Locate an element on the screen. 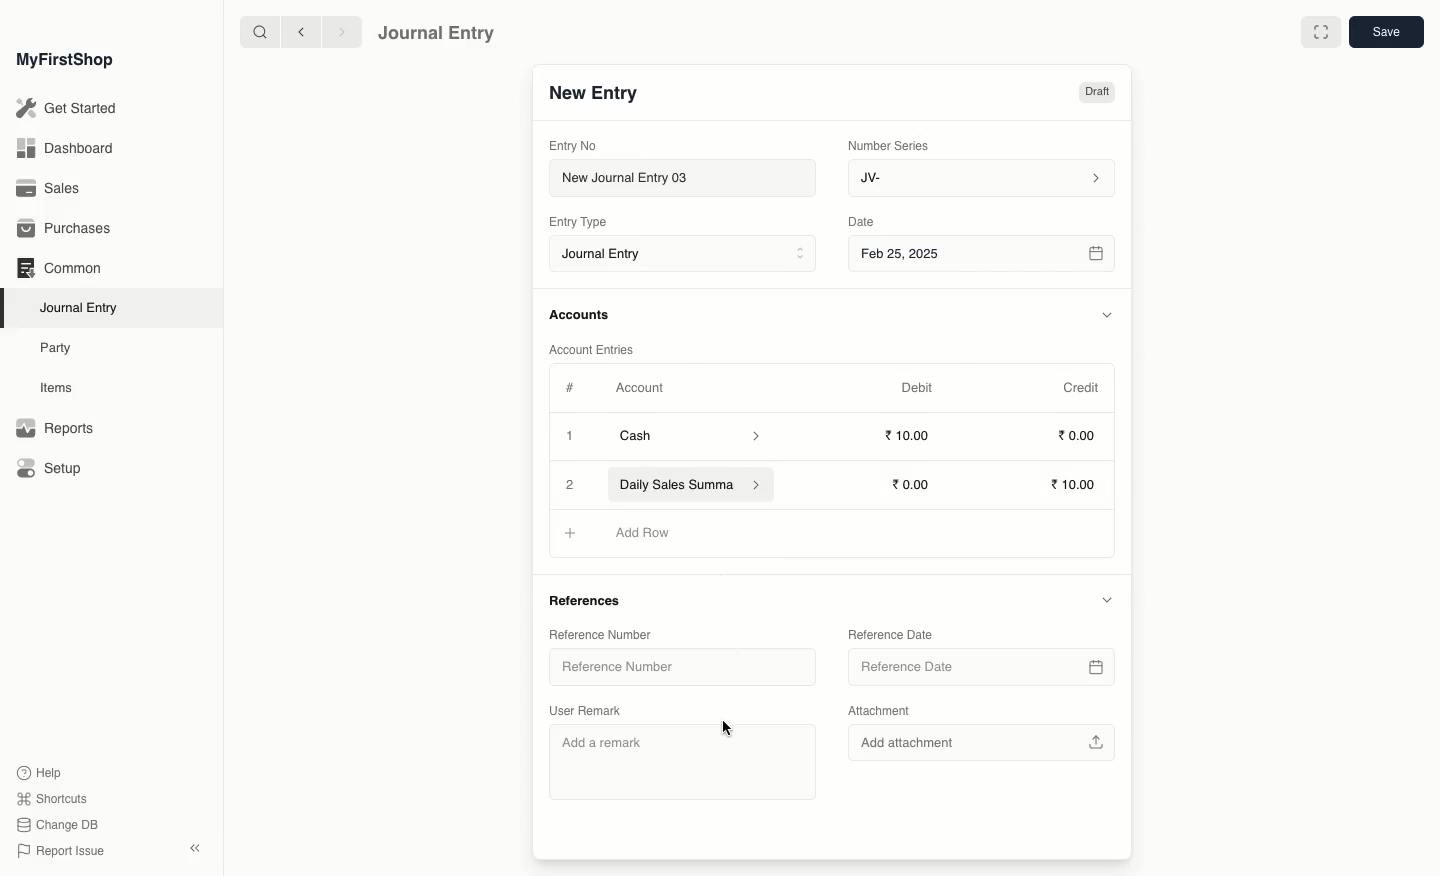  Full width toggle is located at coordinates (1319, 33).